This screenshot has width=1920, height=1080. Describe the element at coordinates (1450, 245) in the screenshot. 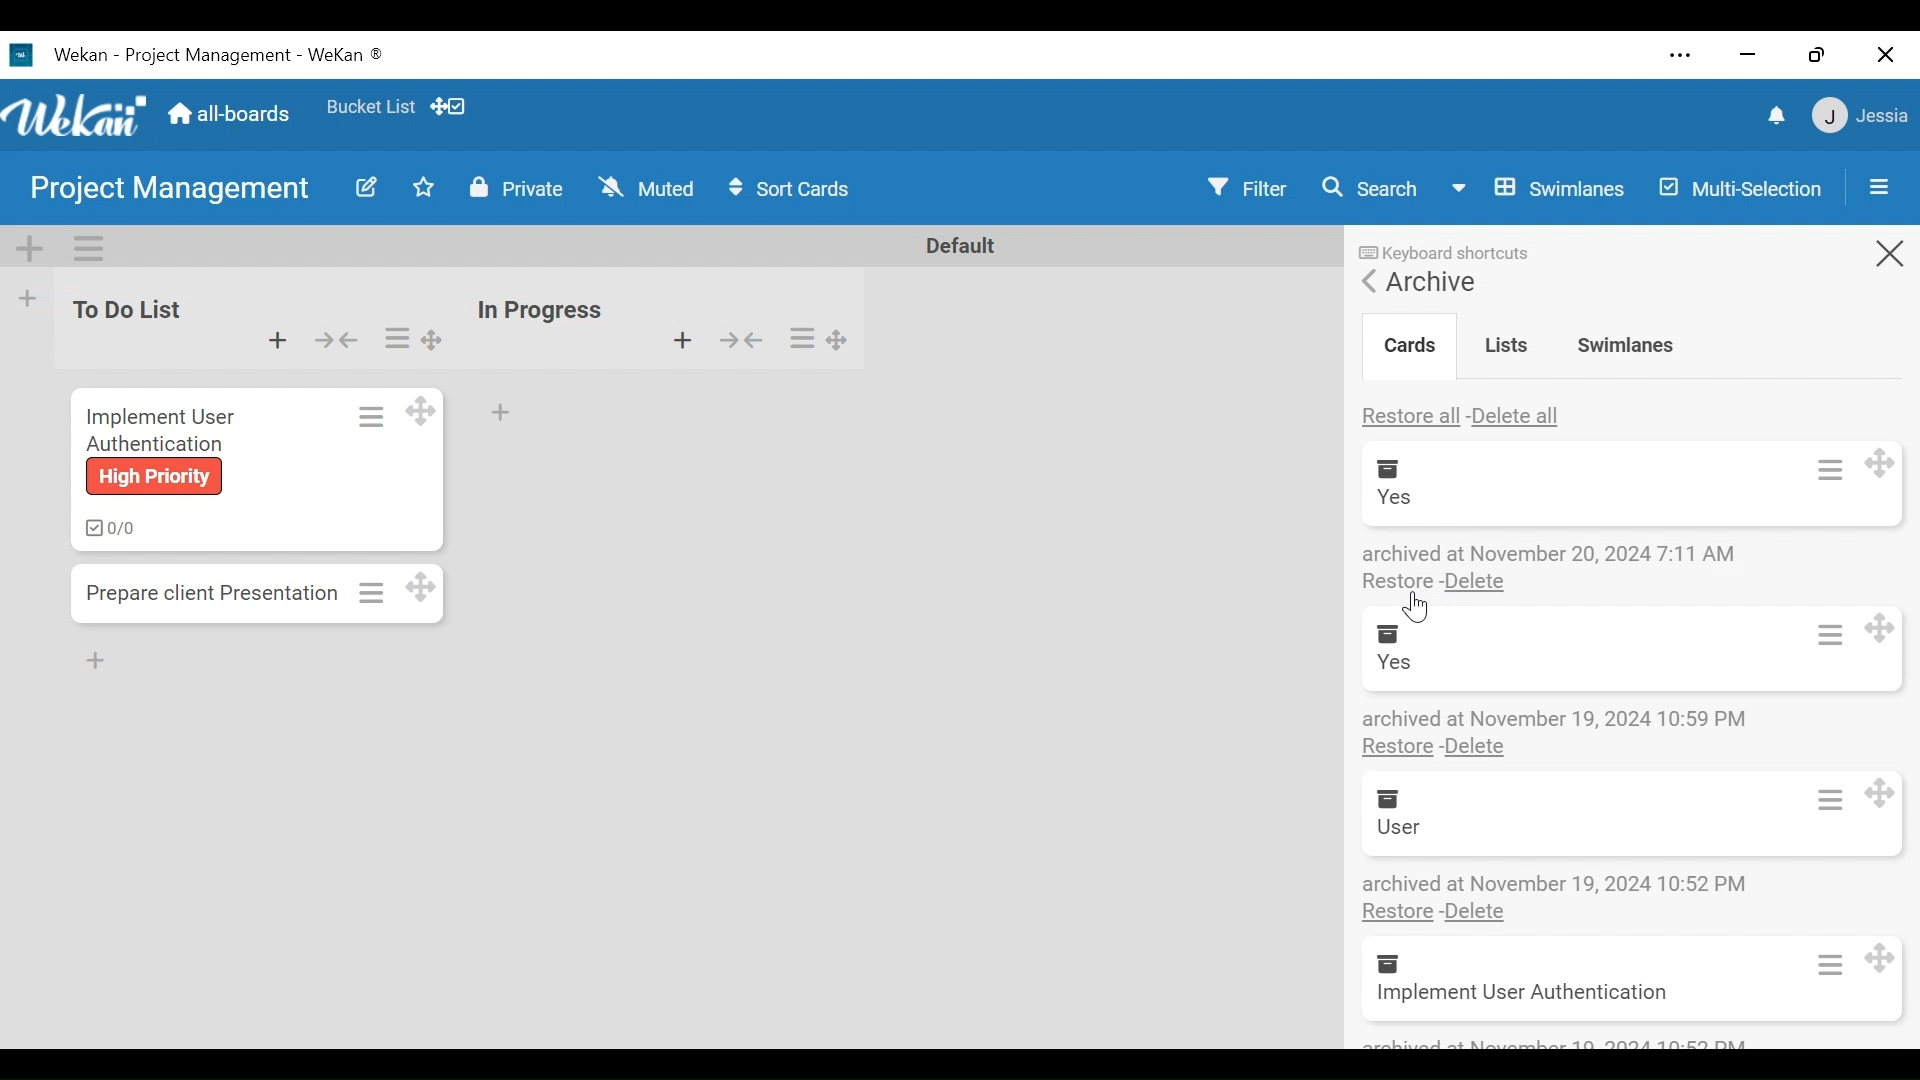

I see `keyboard shortcuts` at that location.